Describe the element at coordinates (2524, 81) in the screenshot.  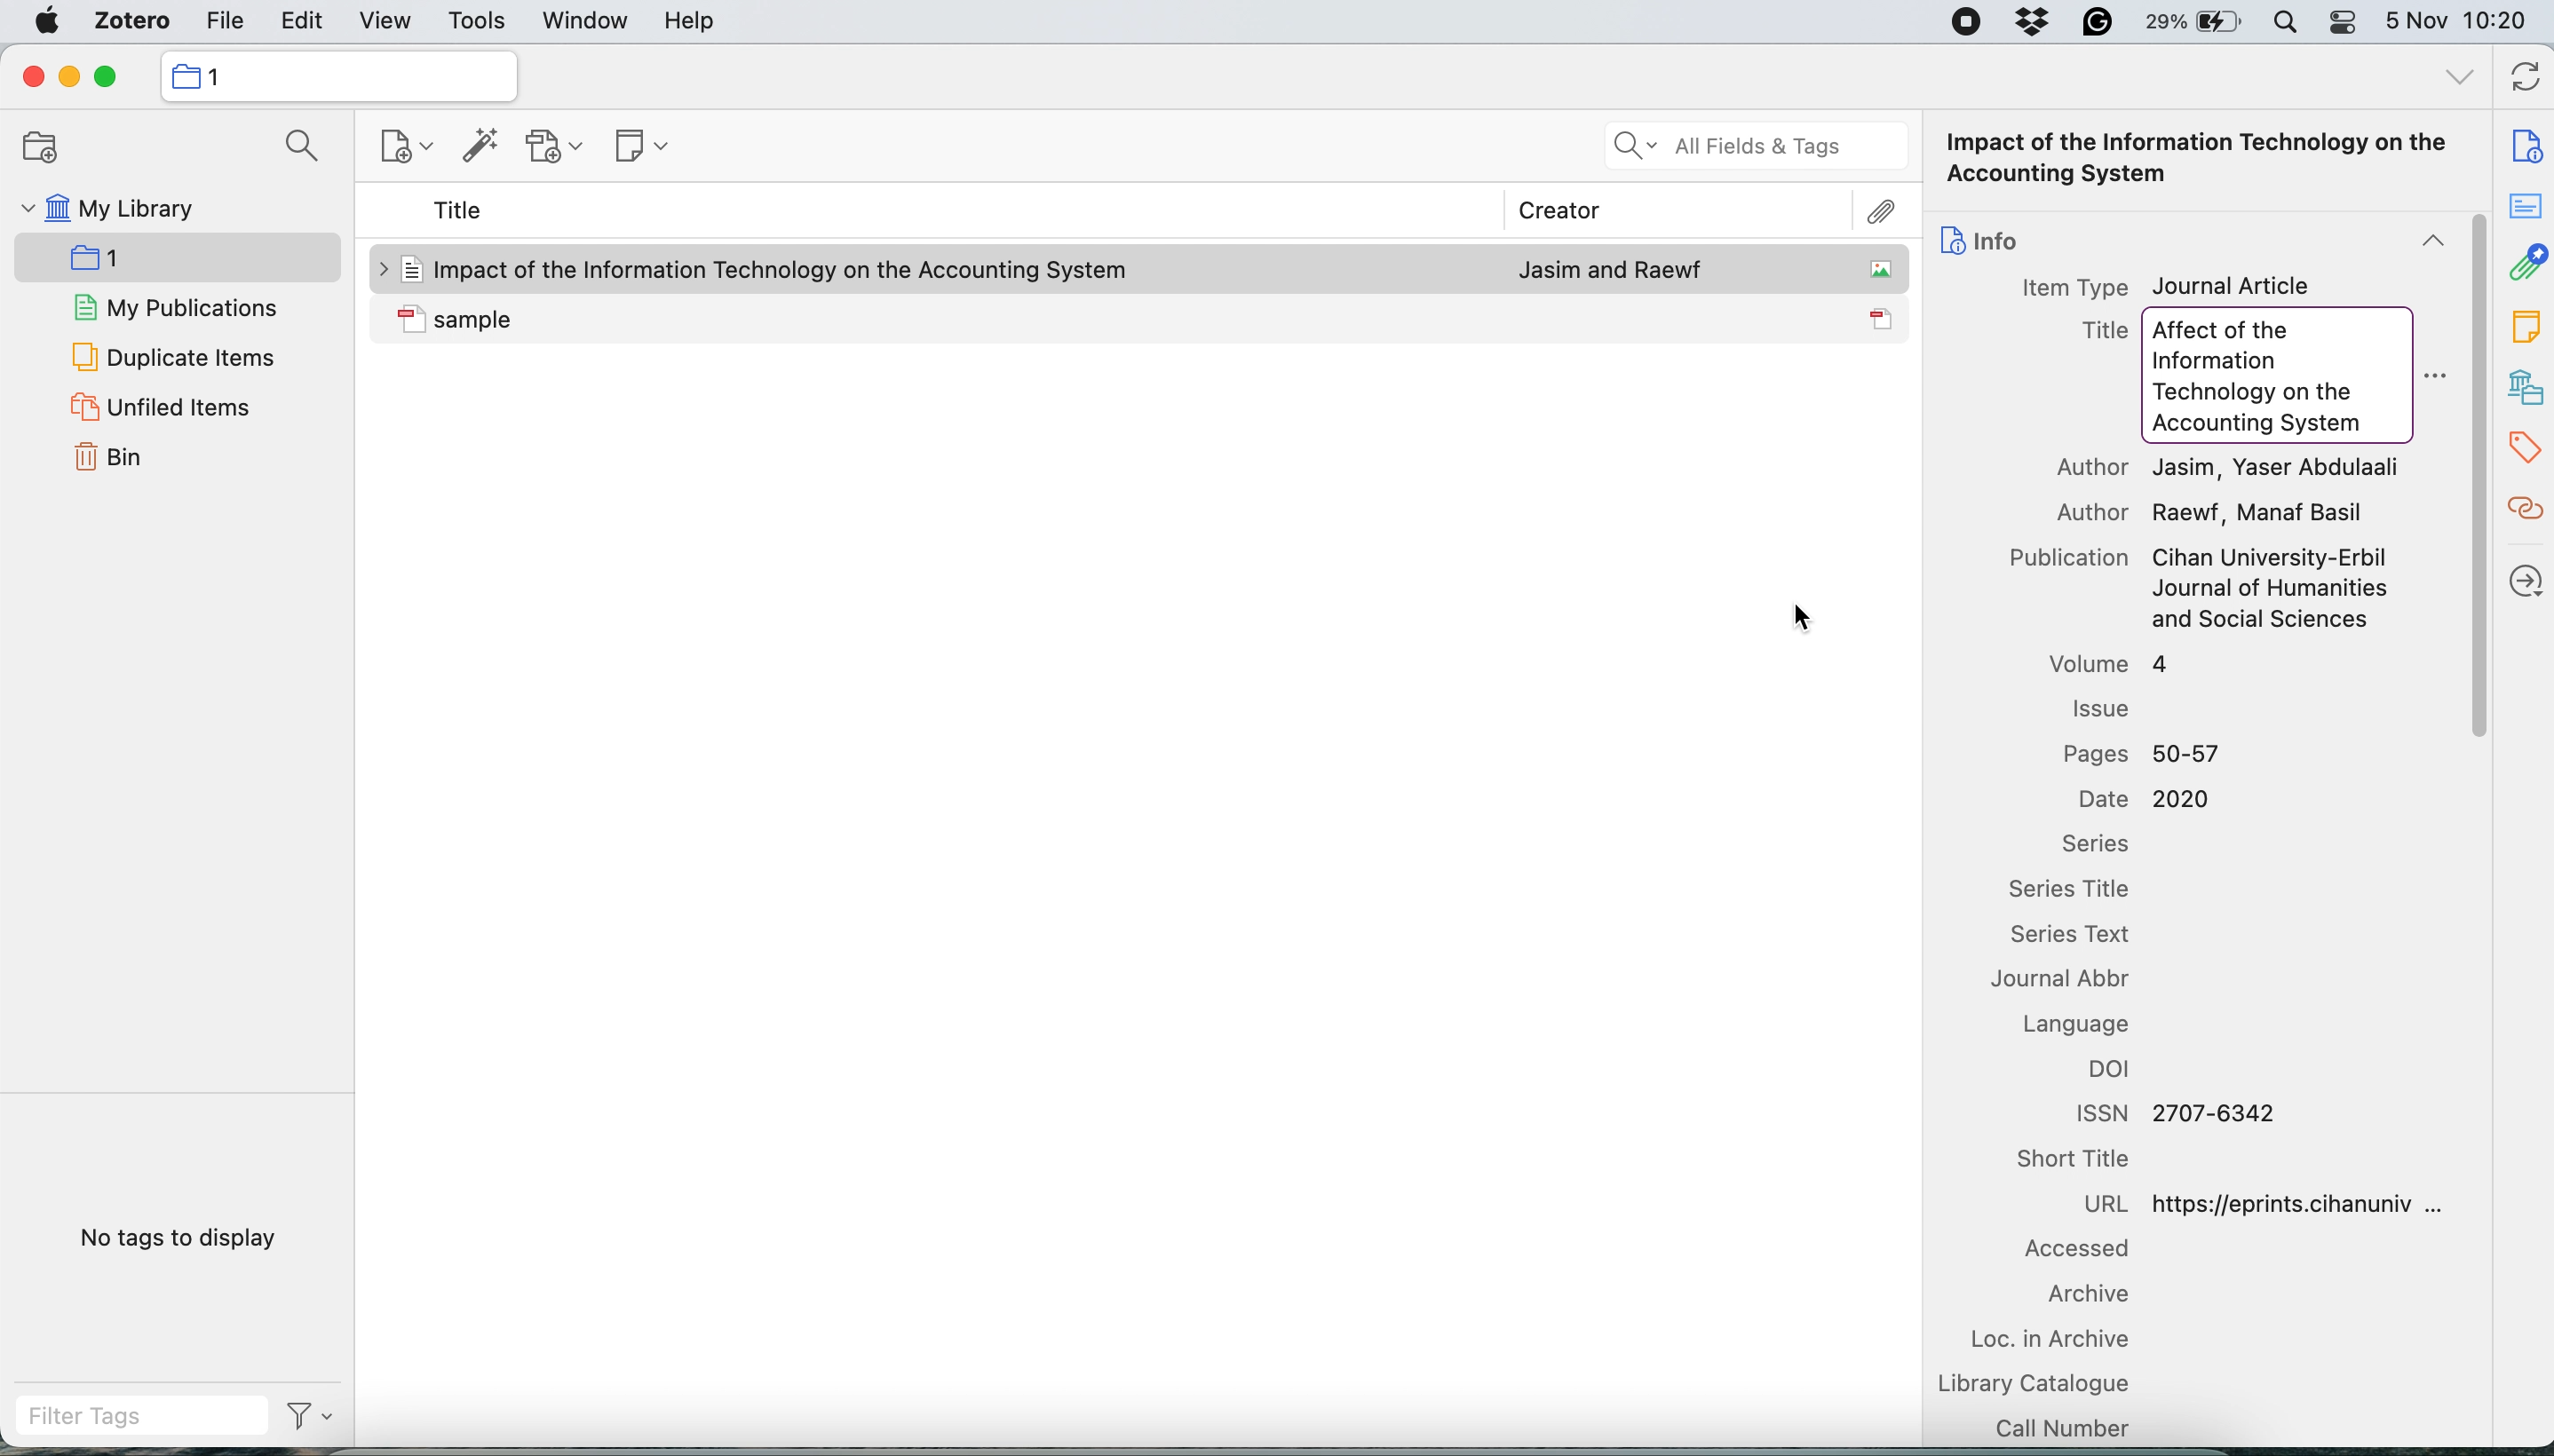
I see `refresh` at that location.